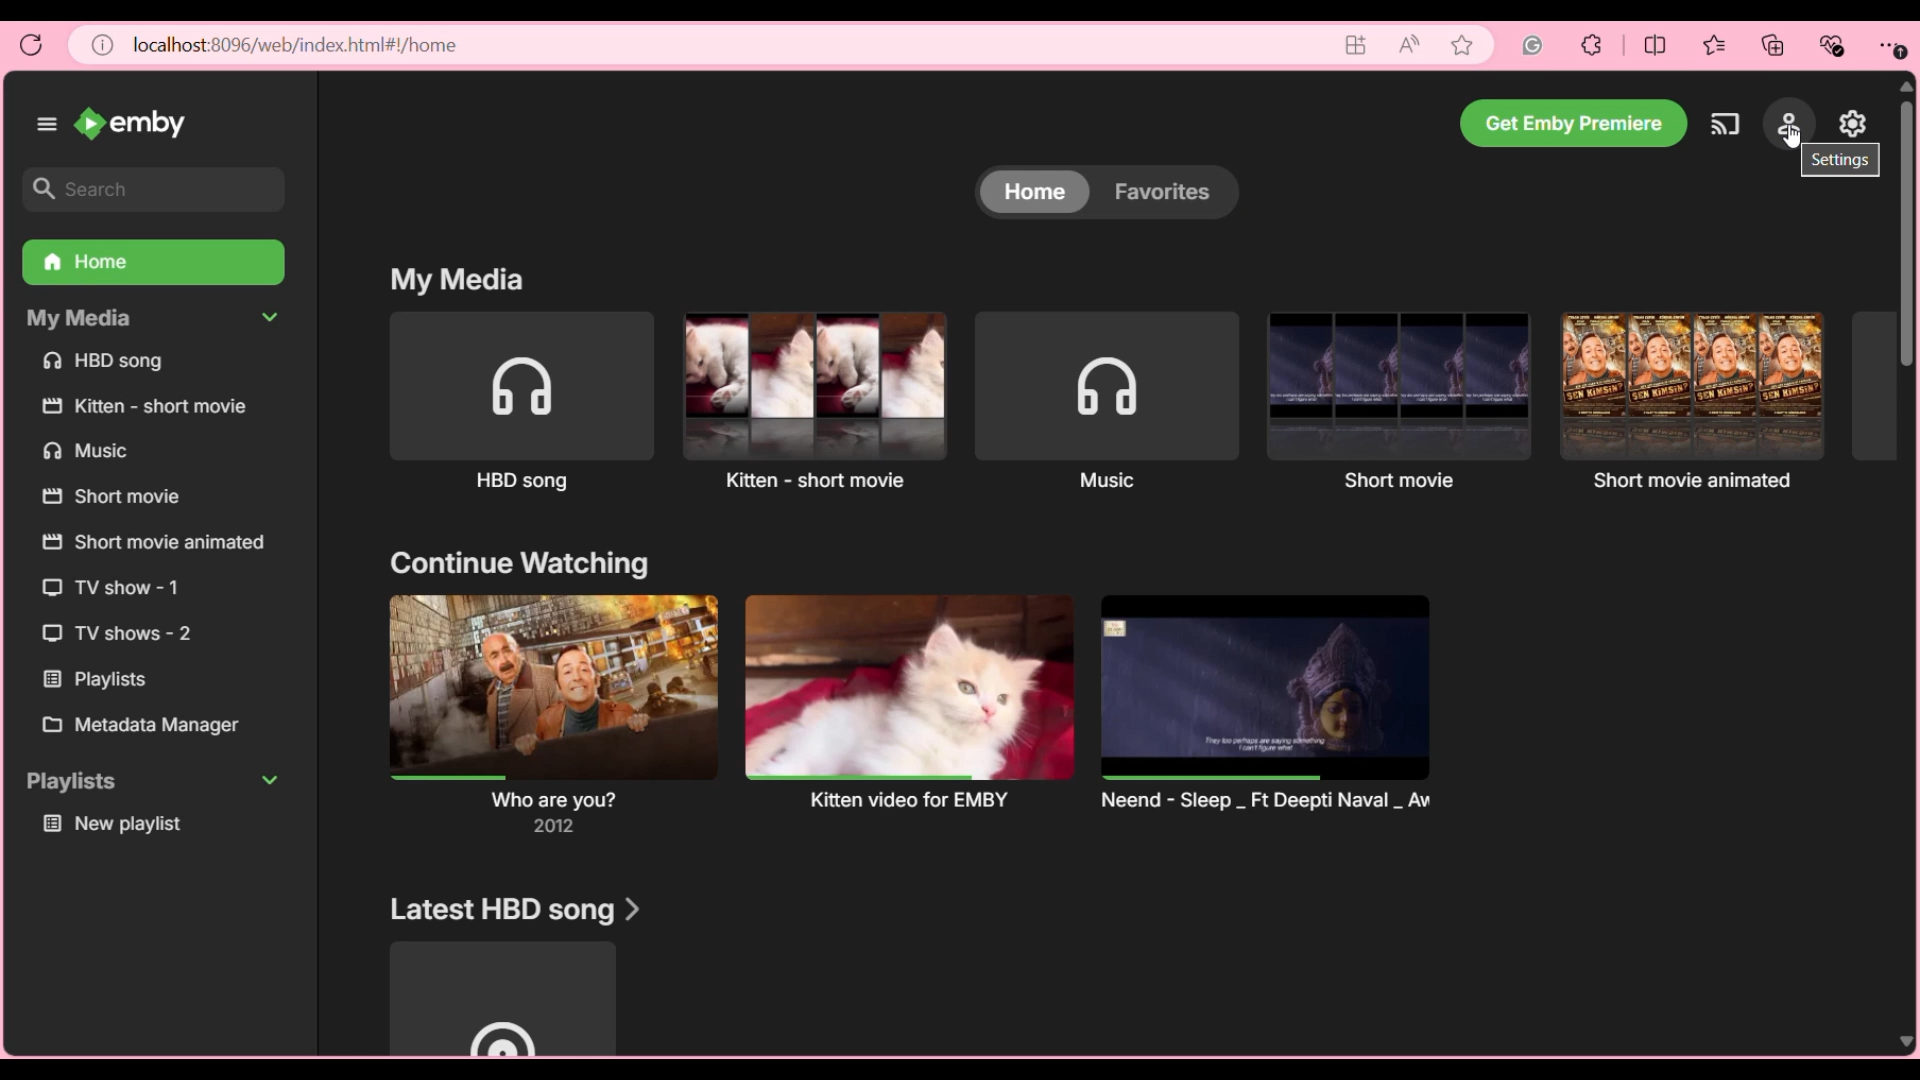 The width and height of the screenshot is (1920, 1080). Describe the element at coordinates (1395, 406) in the screenshot. I see `short movie` at that location.